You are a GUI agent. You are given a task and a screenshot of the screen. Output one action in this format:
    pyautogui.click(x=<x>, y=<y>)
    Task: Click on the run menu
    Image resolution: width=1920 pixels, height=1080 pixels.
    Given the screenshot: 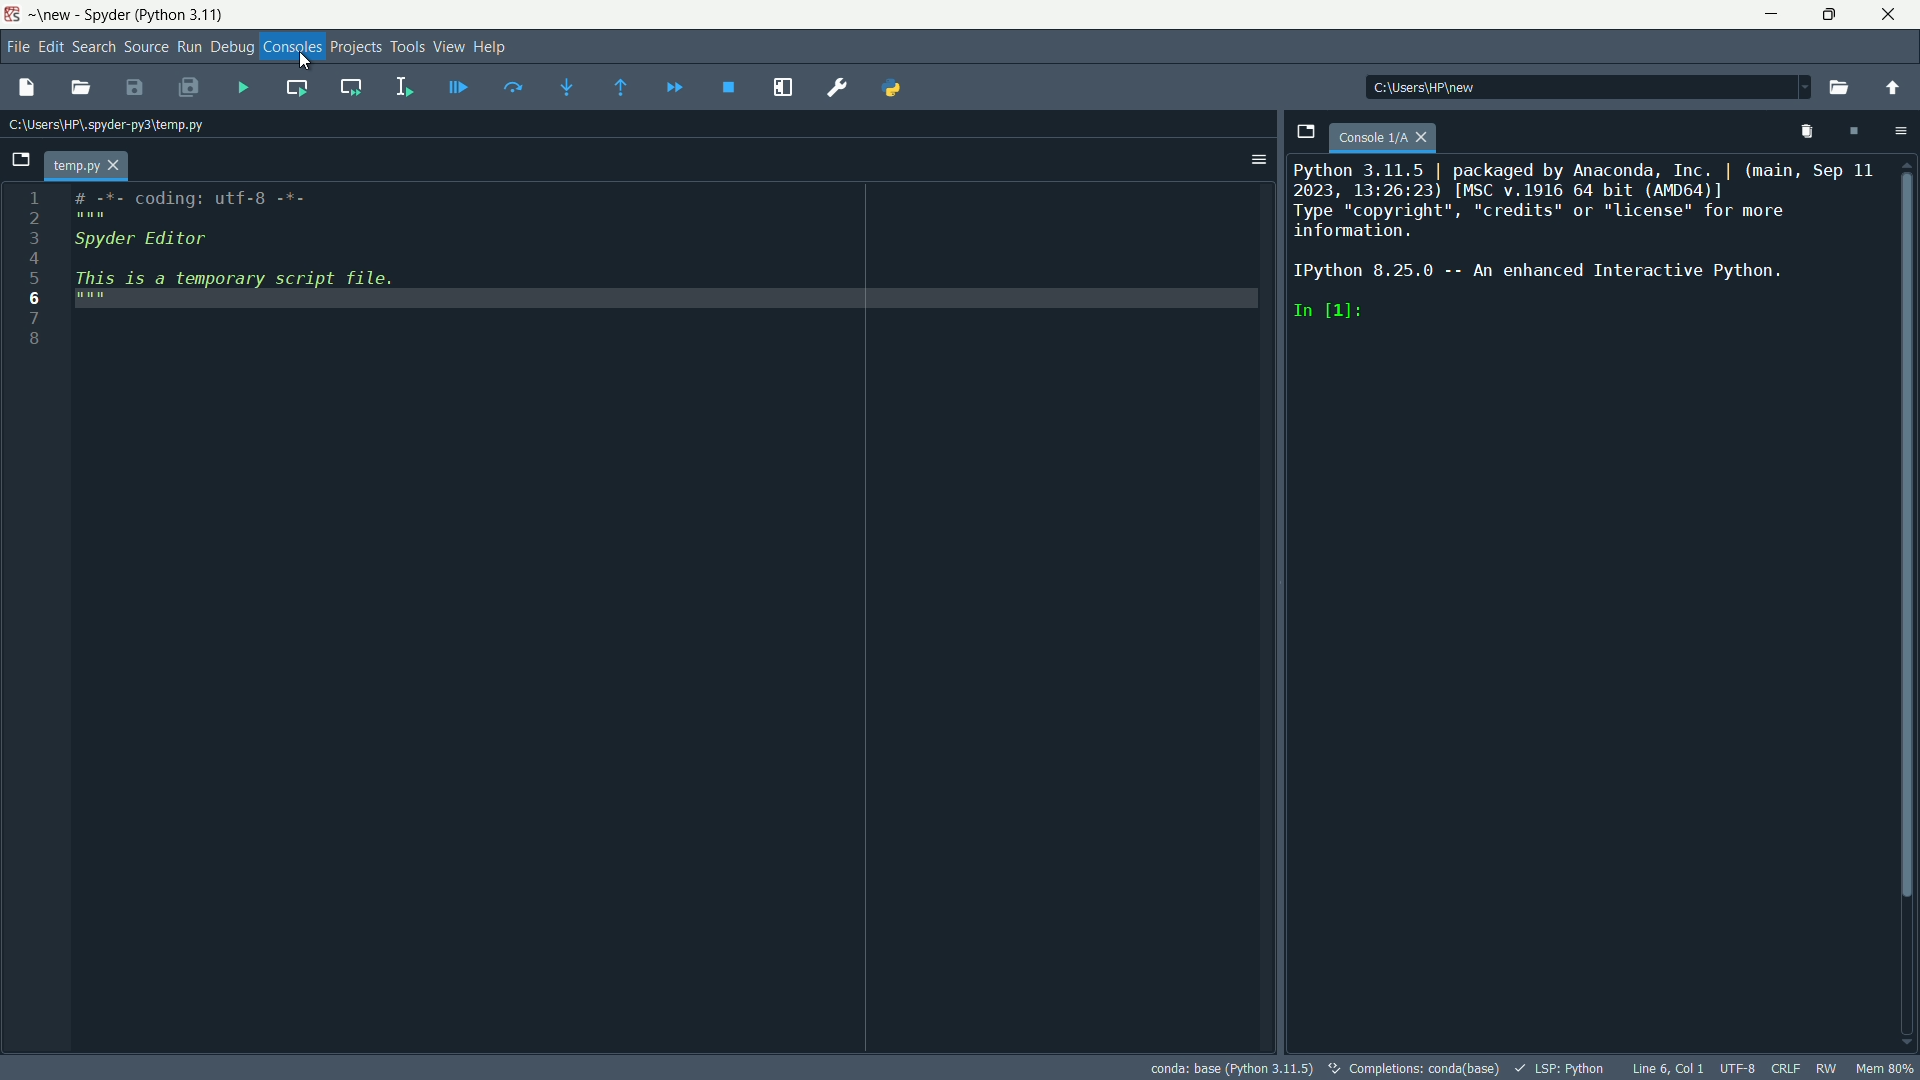 What is the action you would take?
    pyautogui.click(x=189, y=46)
    